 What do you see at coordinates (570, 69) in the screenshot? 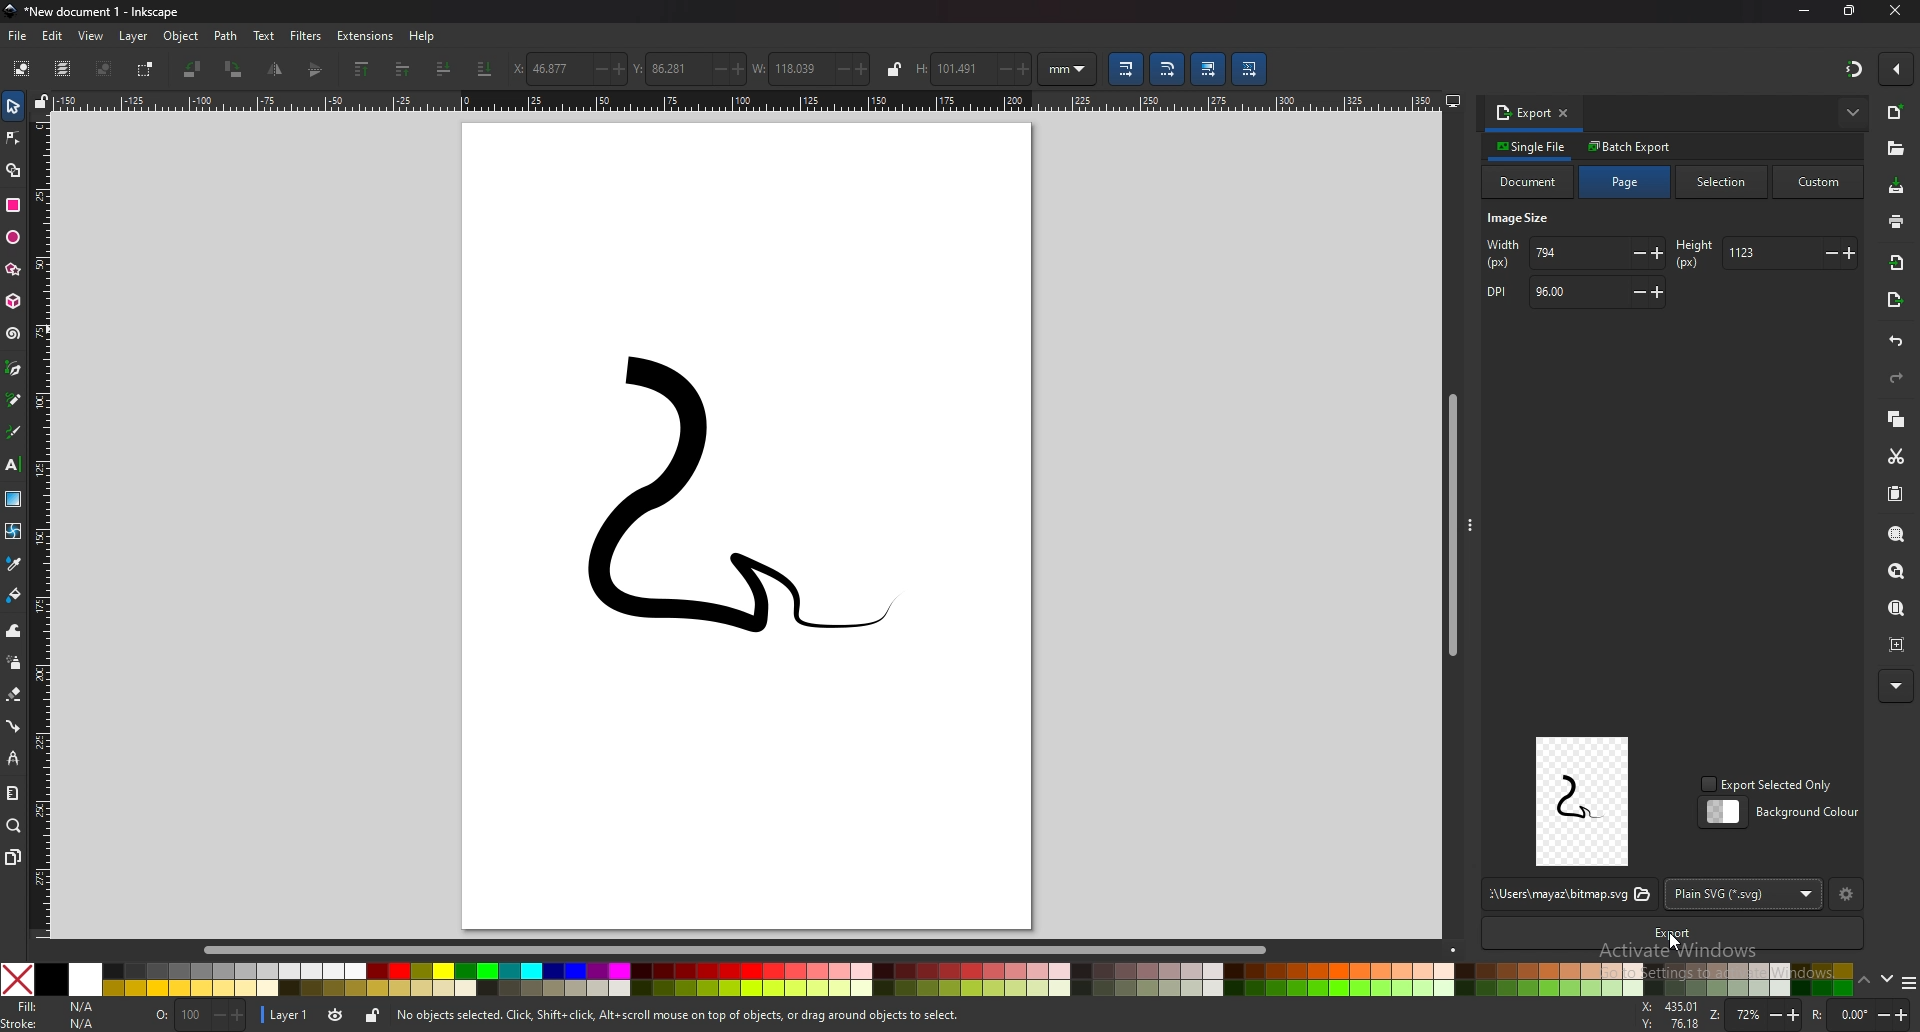
I see `x coordinates` at bounding box center [570, 69].